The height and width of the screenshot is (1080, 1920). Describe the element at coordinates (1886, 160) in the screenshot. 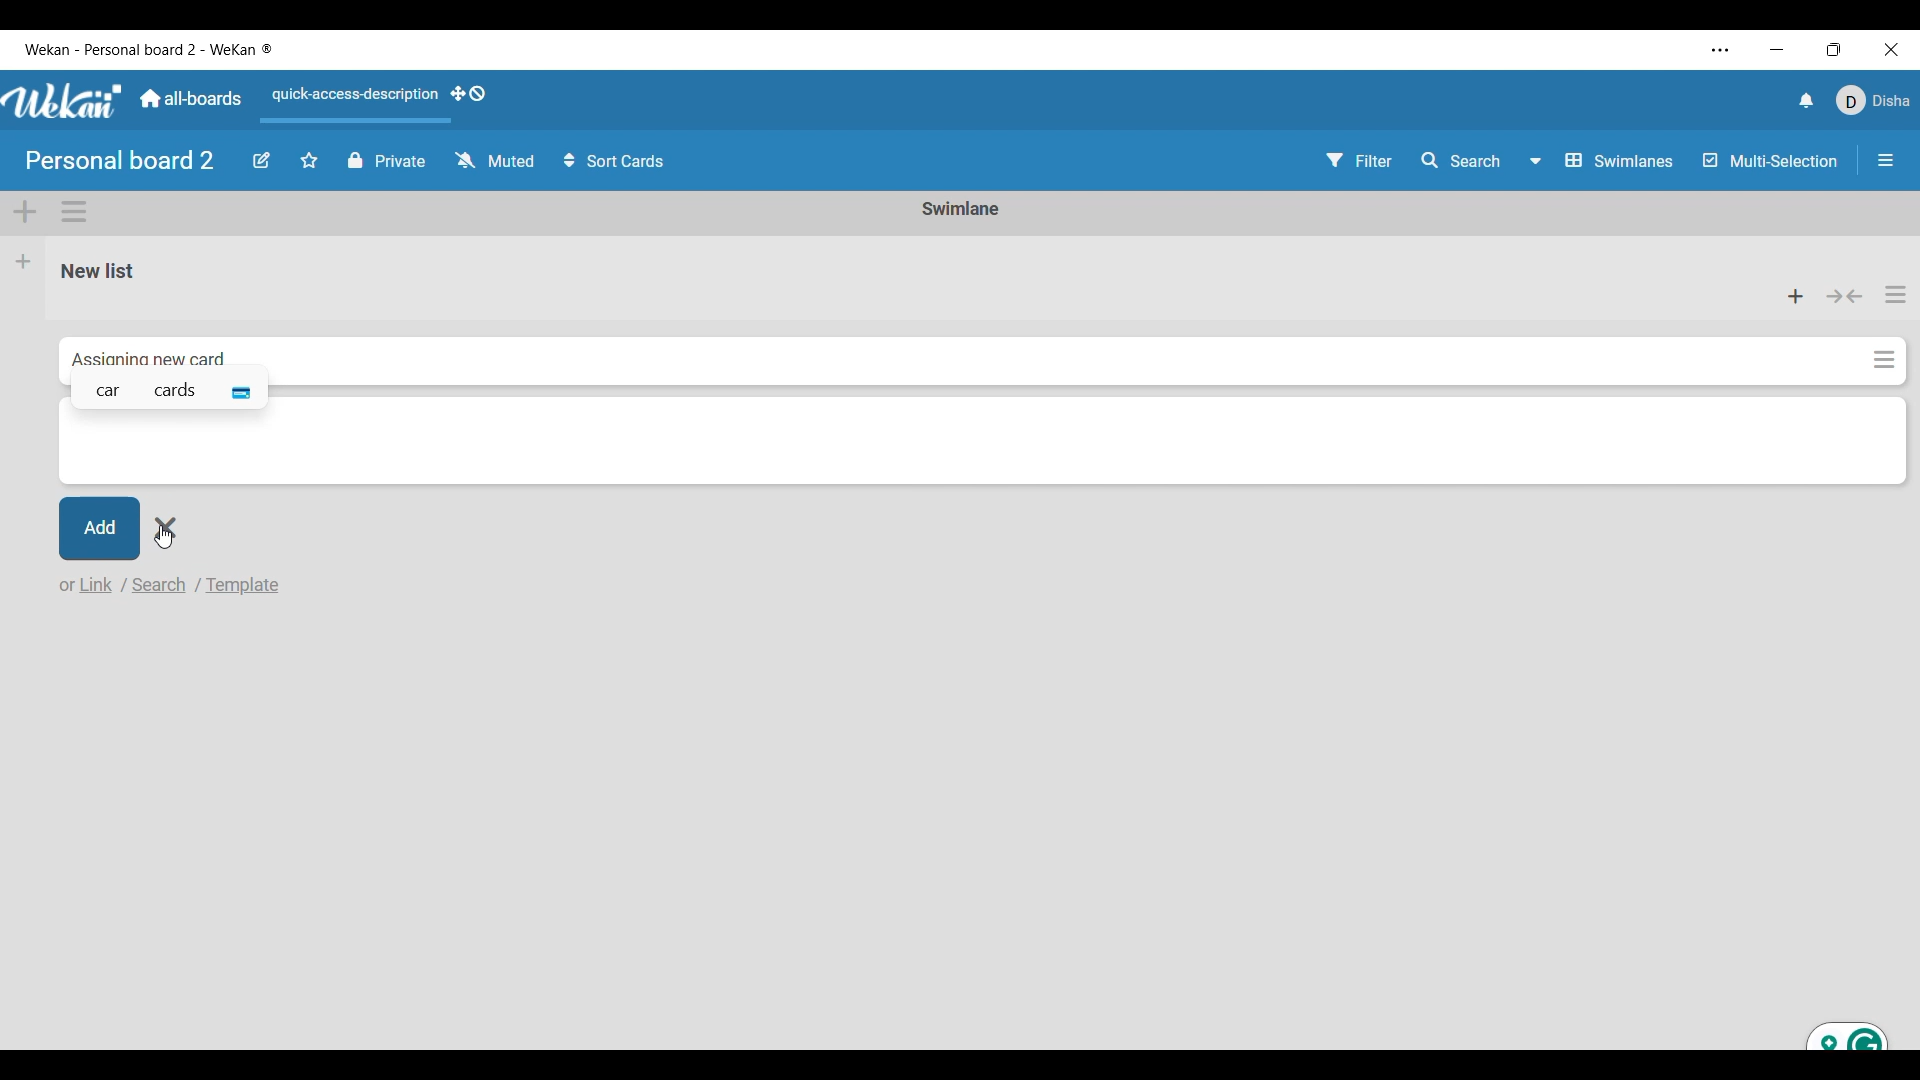

I see `Open/Close sidebar` at that location.